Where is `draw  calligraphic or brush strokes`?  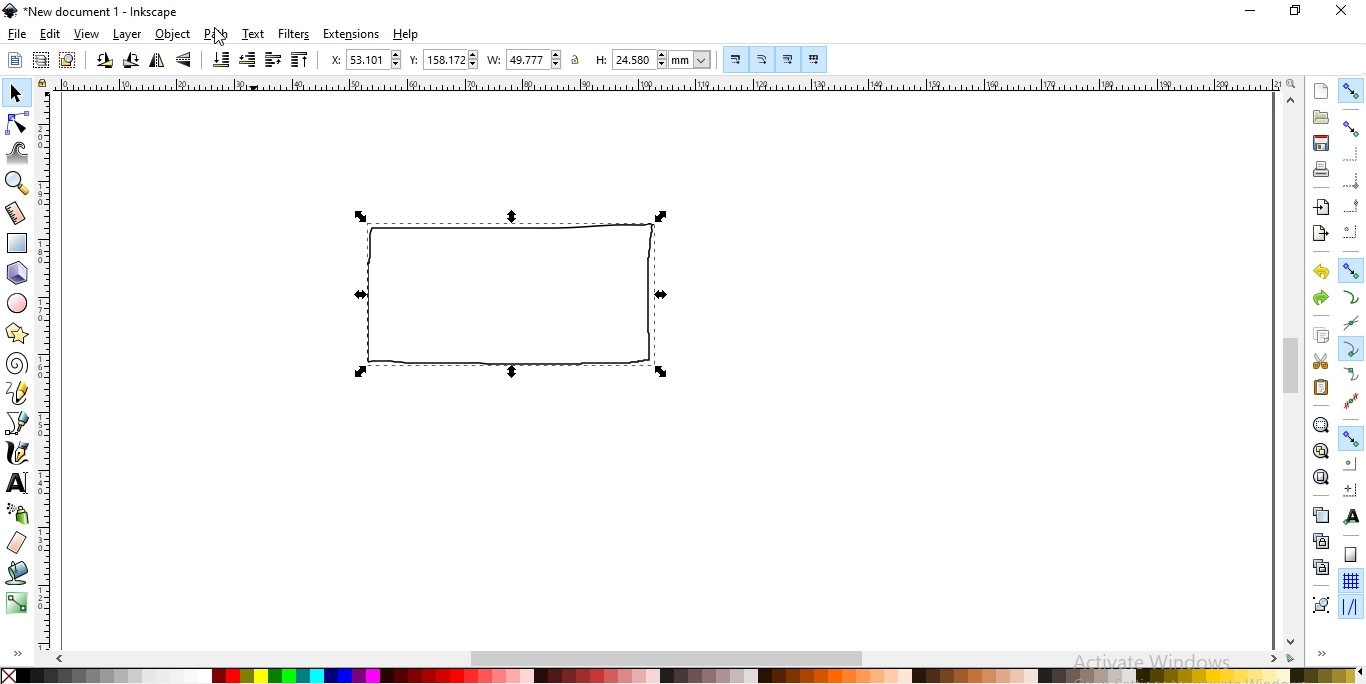
draw  calligraphic or brush strokes is located at coordinates (17, 453).